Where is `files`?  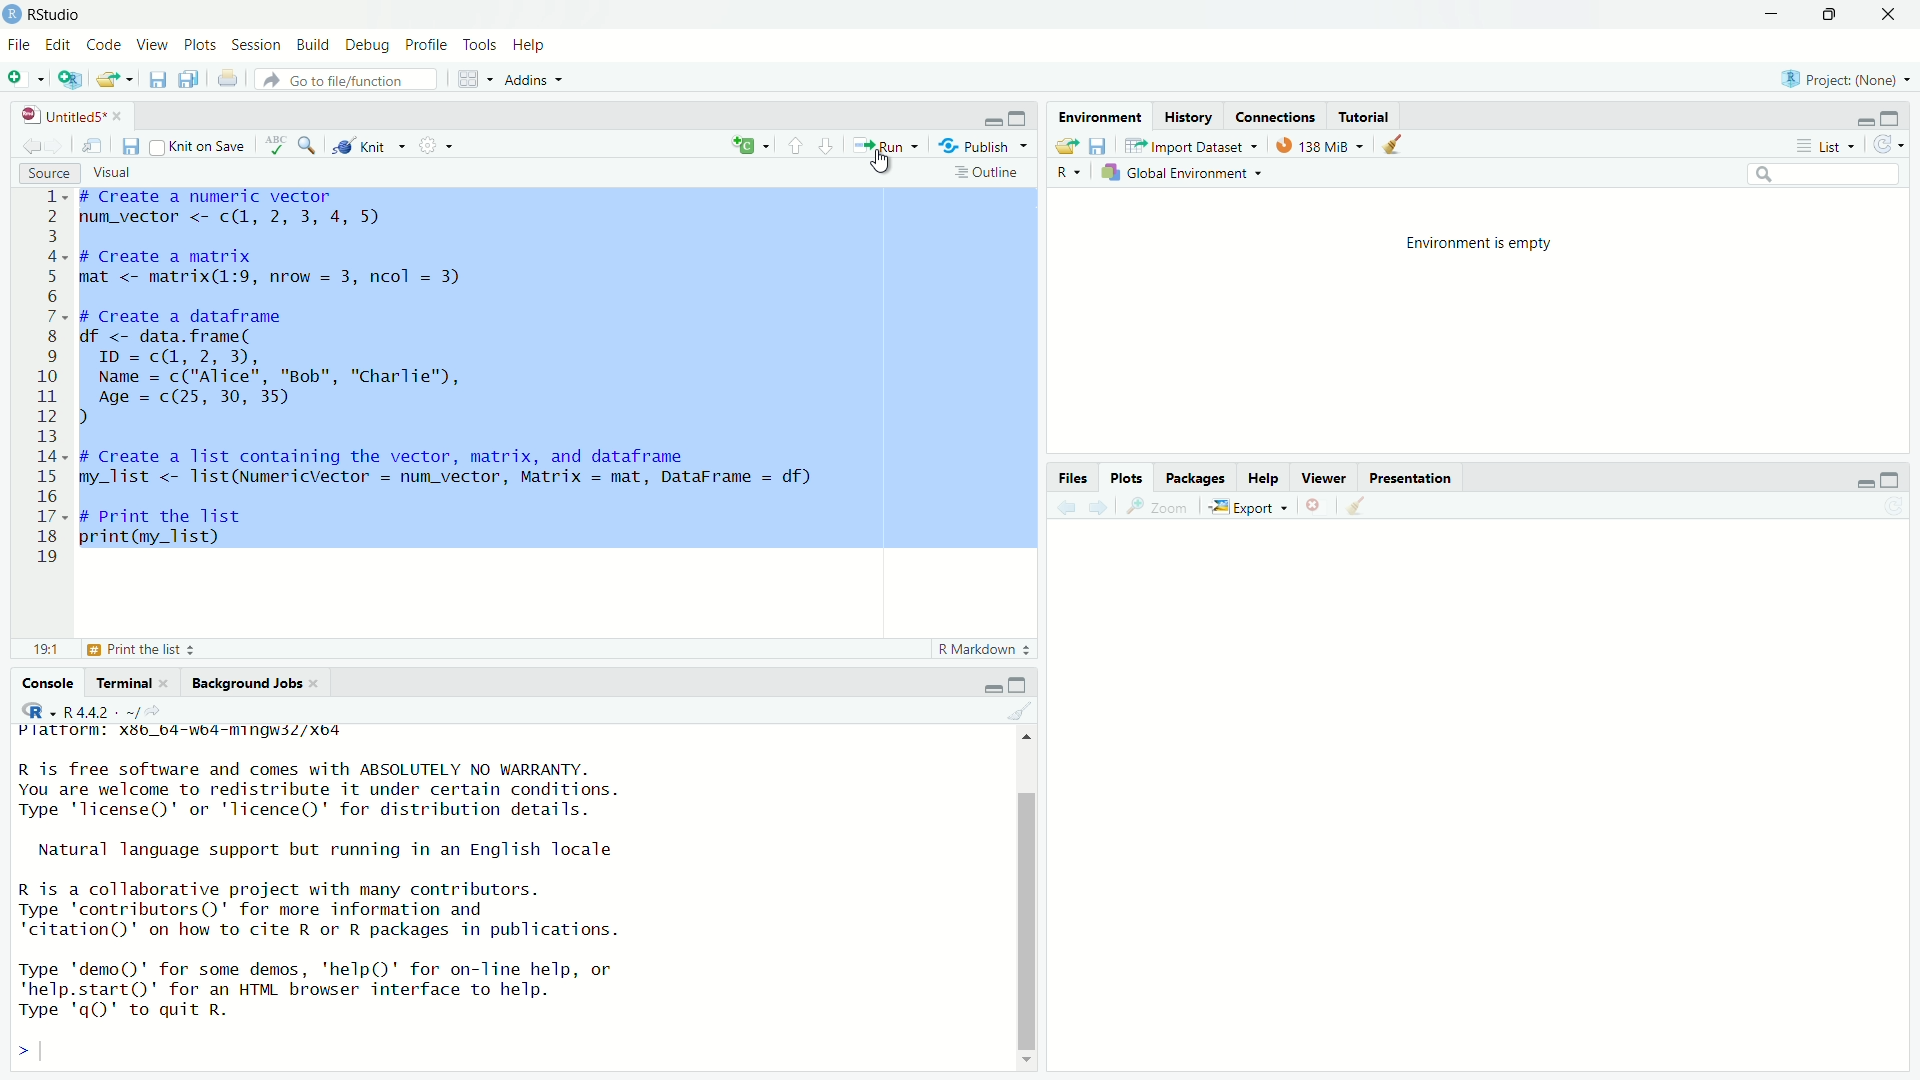
files is located at coordinates (1102, 146).